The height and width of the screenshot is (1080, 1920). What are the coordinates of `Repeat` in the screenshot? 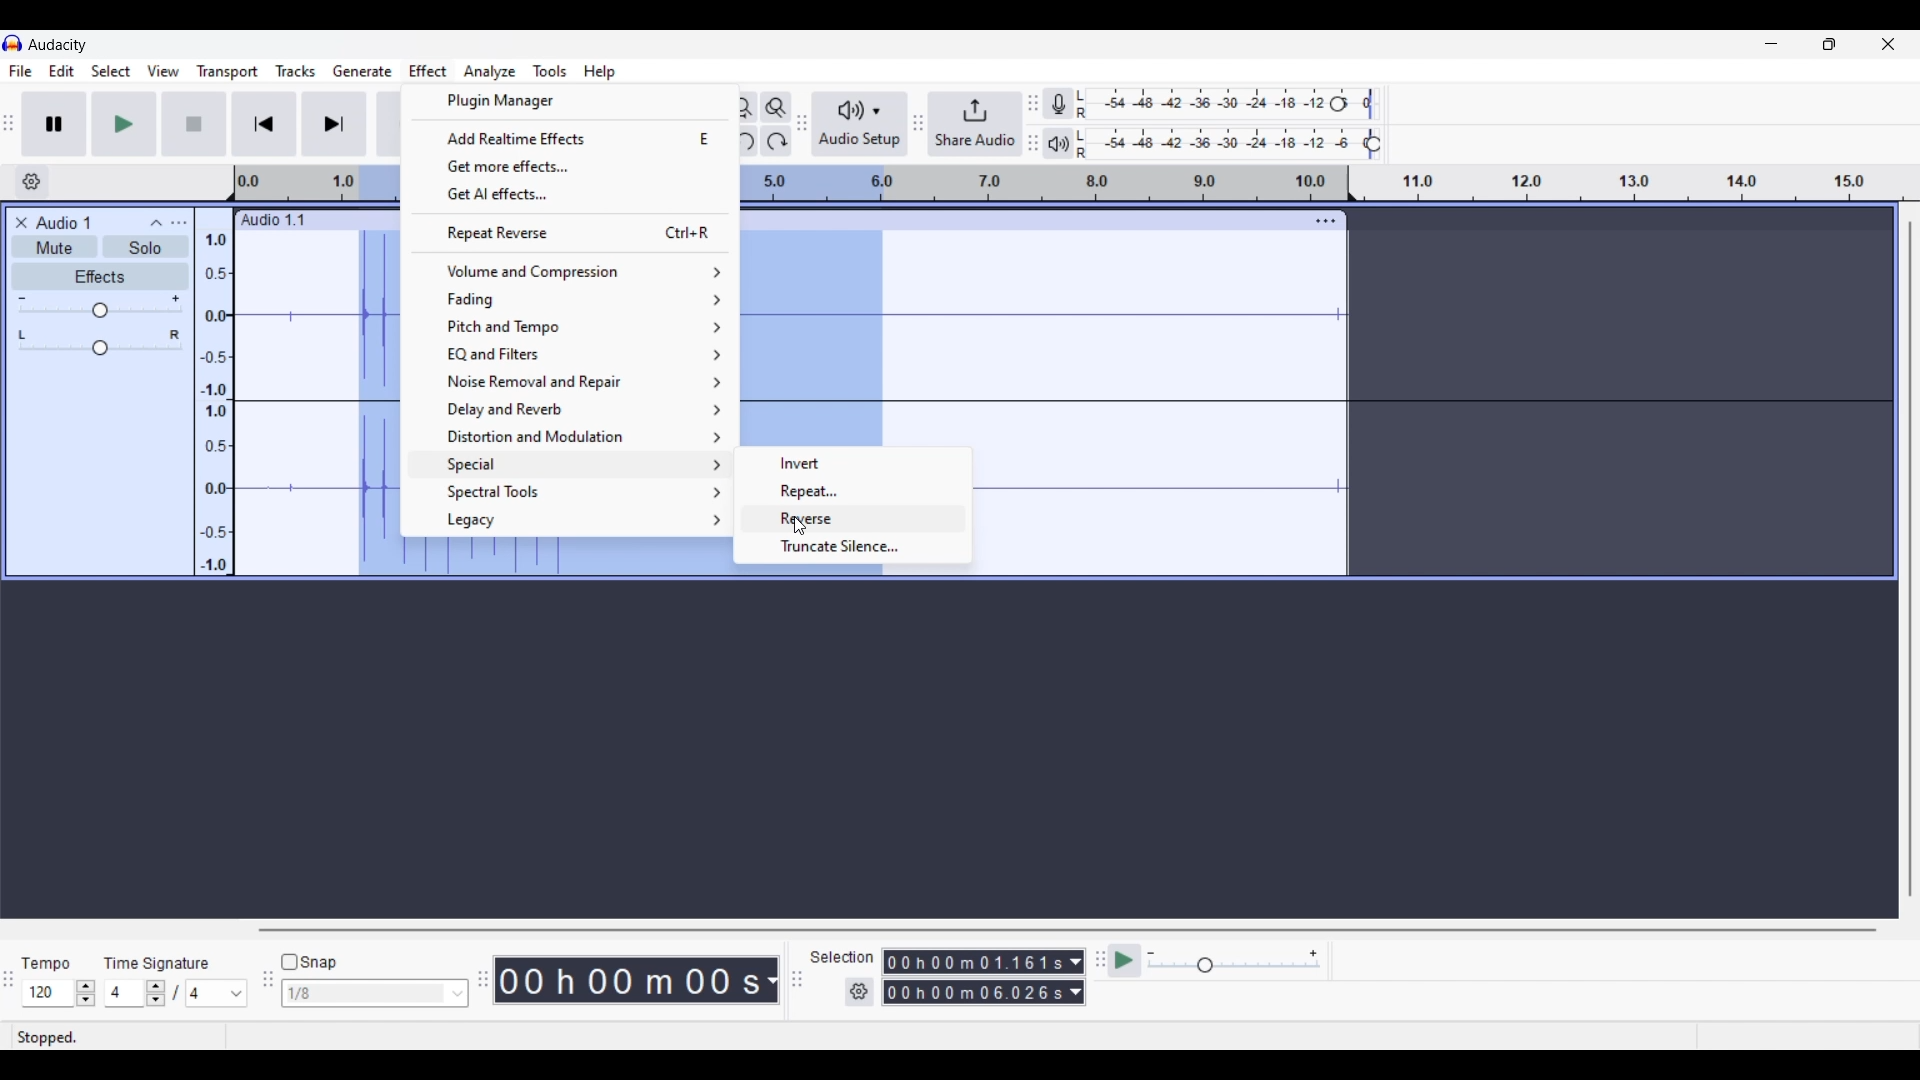 It's located at (855, 491).